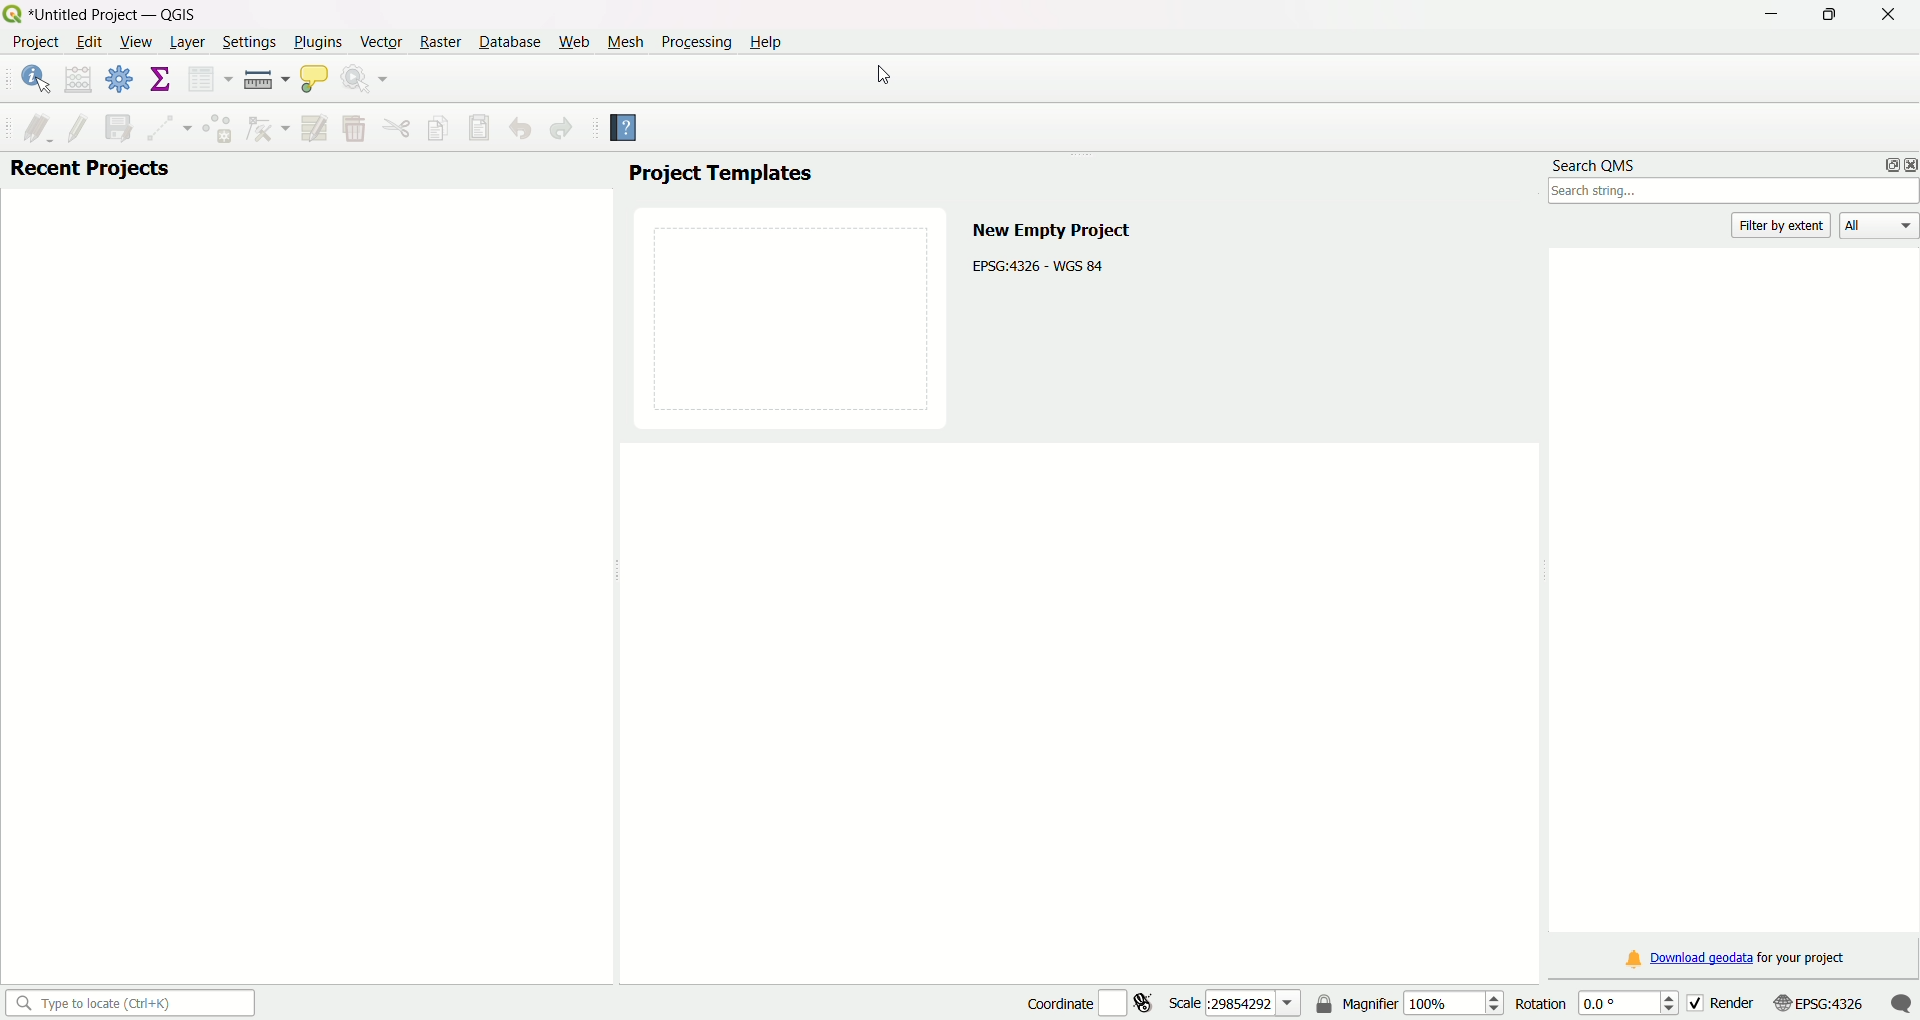 This screenshot has width=1920, height=1020. I want to click on toggle extents, so click(1147, 1002).